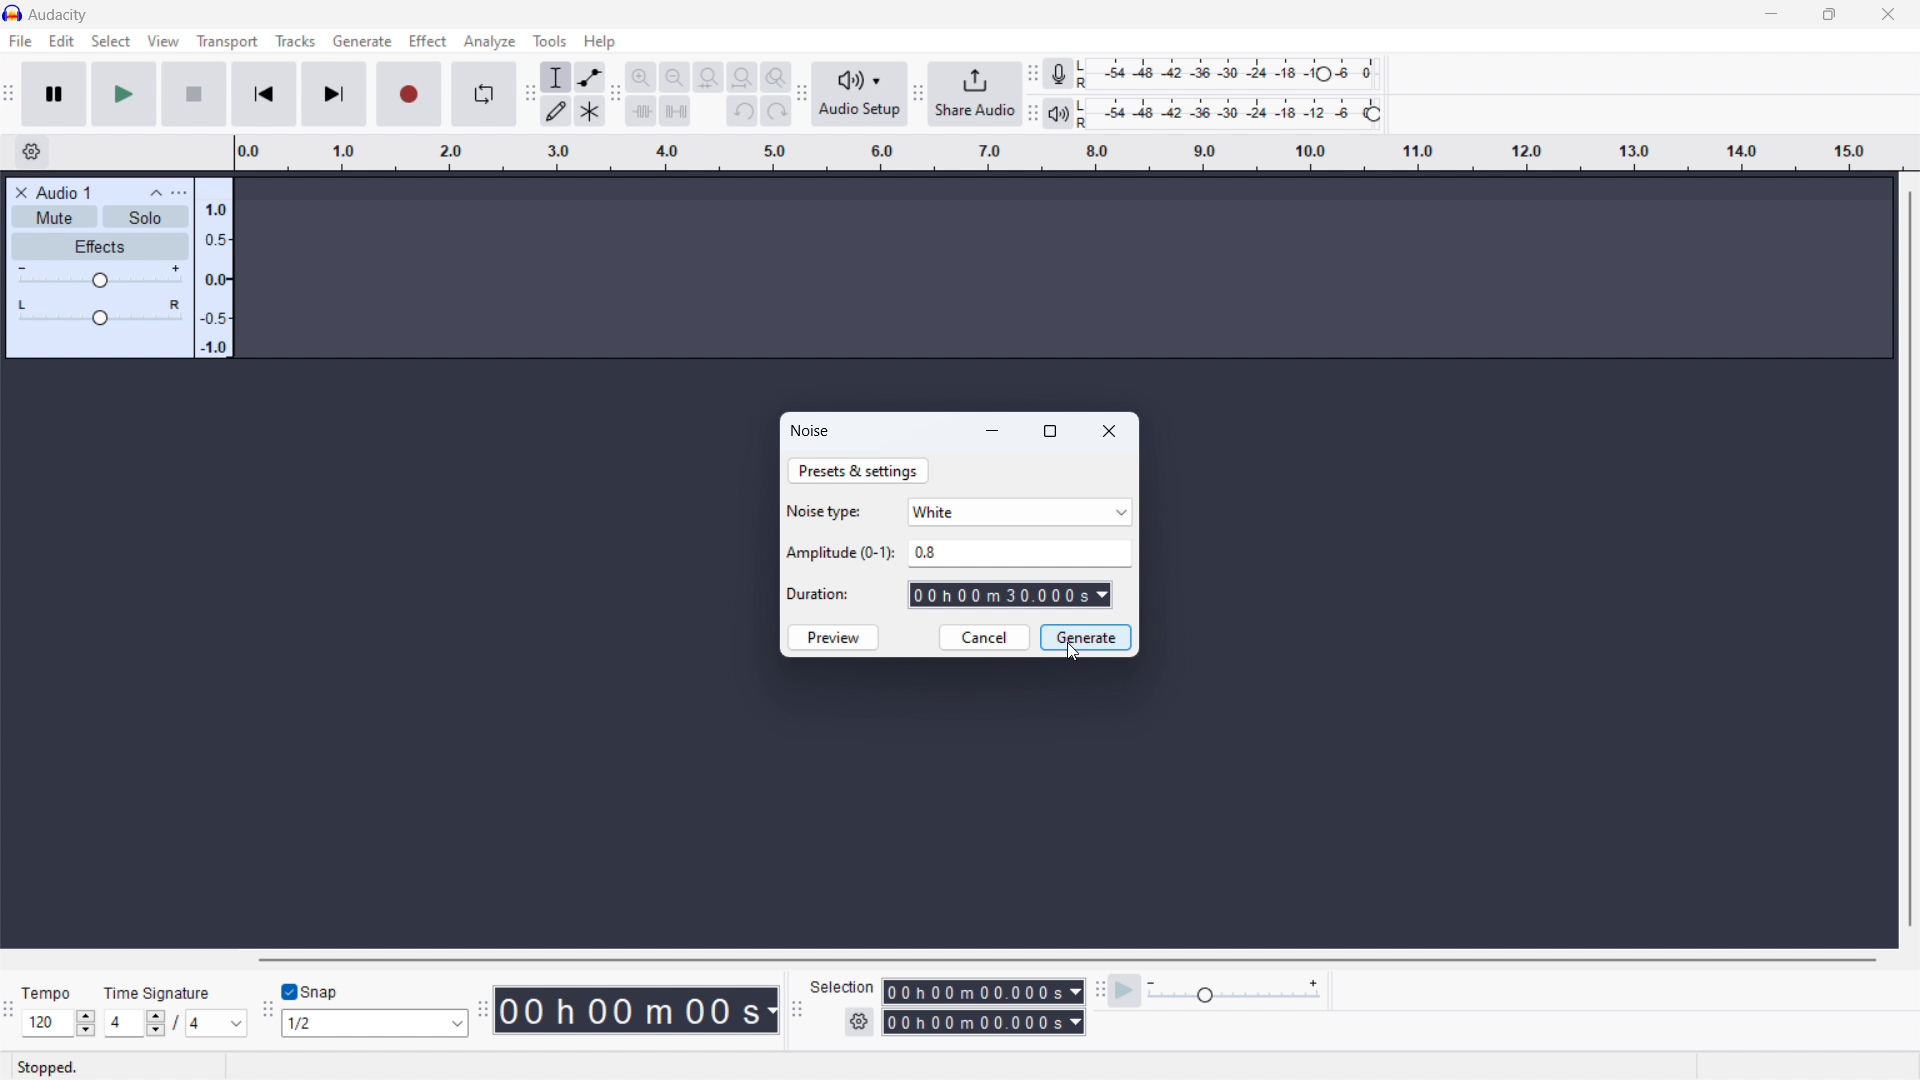 This screenshot has height=1080, width=1920. What do you see at coordinates (975, 95) in the screenshot?
I see `share audio` at bounding box center [975, 95].